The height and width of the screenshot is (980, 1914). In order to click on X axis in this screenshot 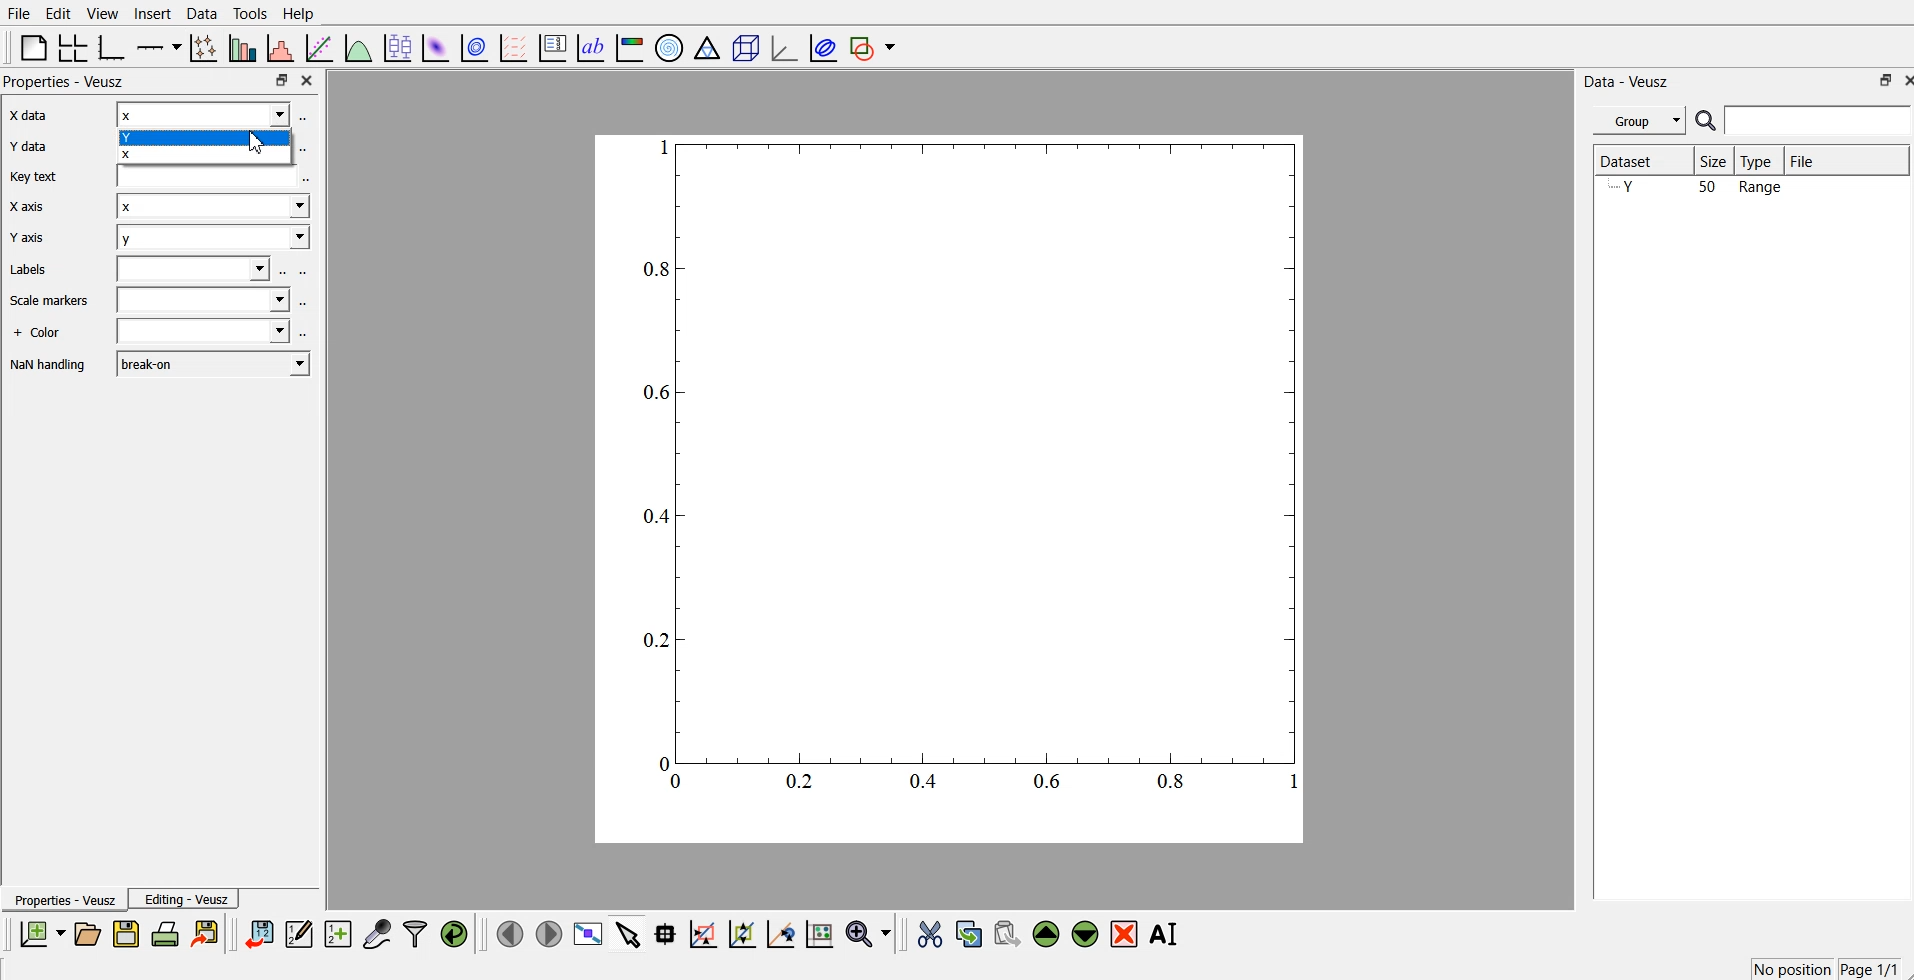, I will do `click(38, 207)`.